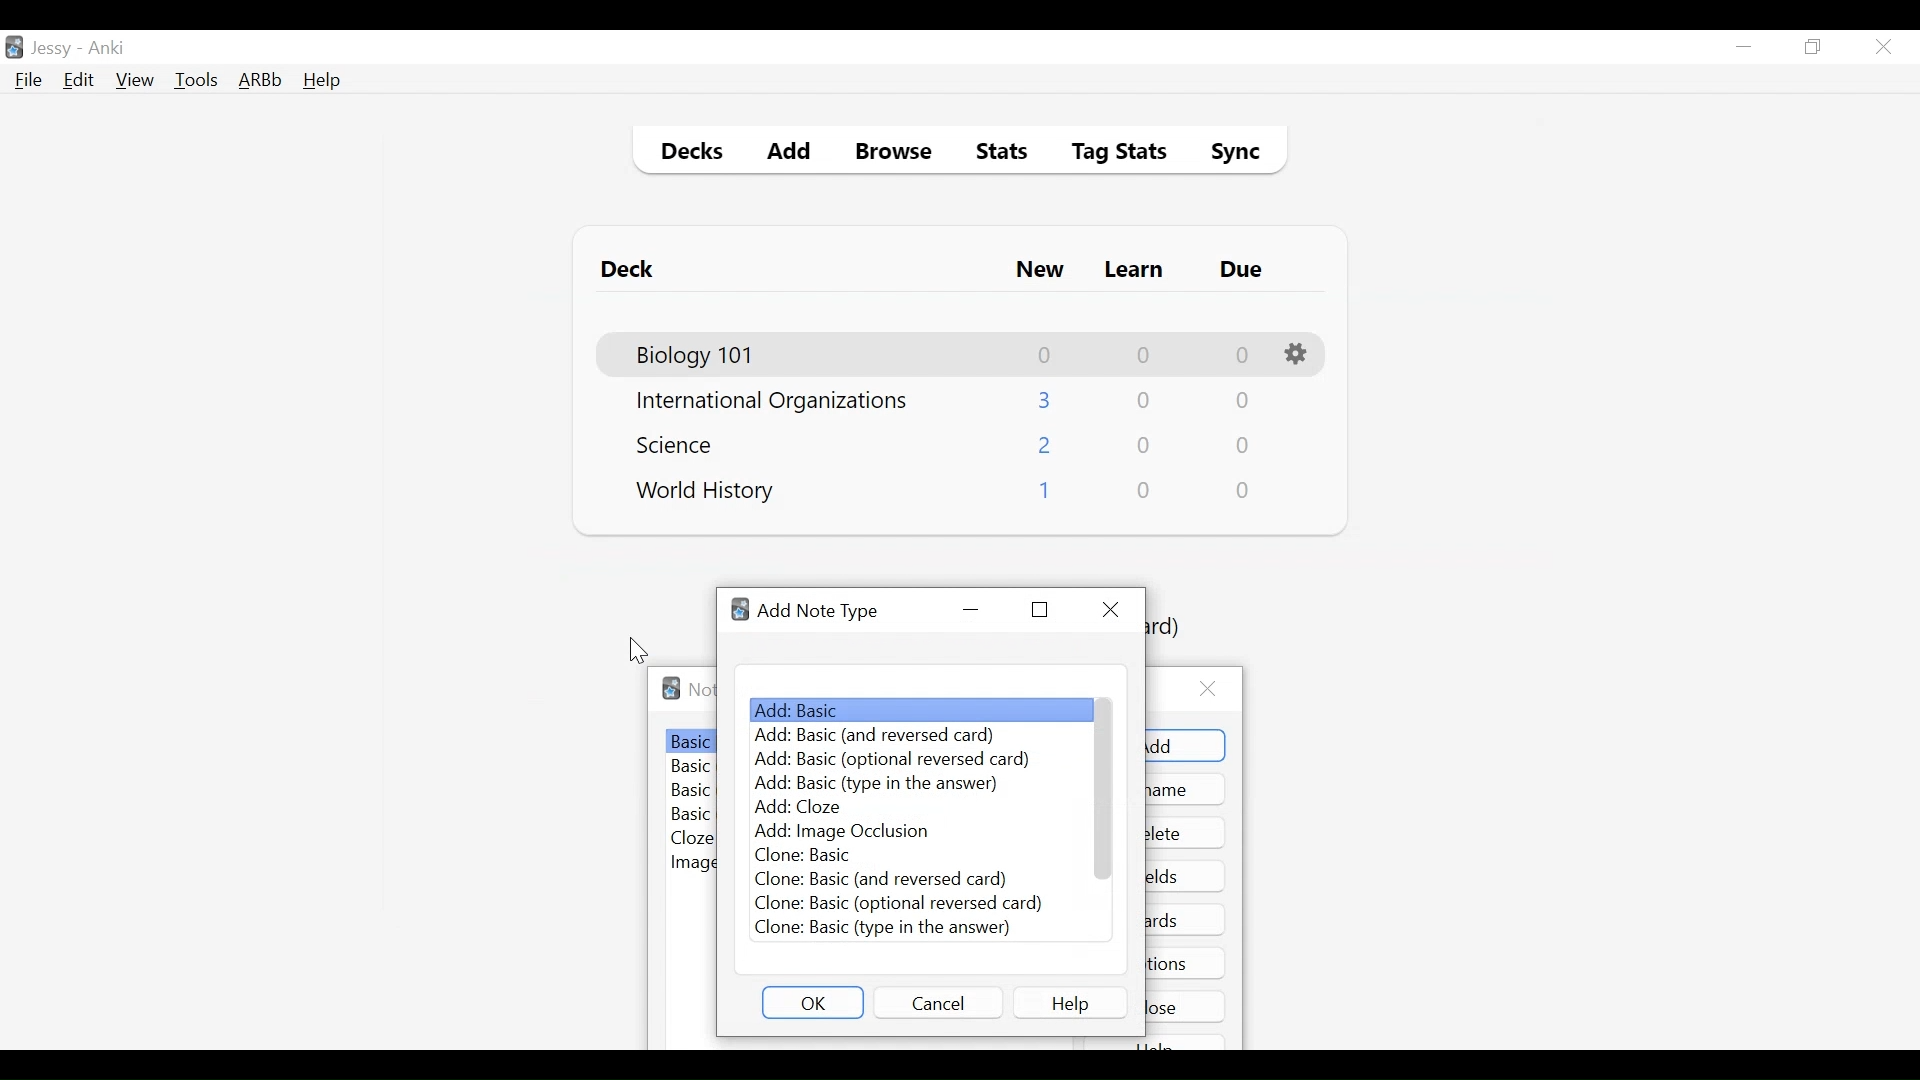 This screenshot has height=1080, width=1920. I want to click on Browse, so click(897, 154).